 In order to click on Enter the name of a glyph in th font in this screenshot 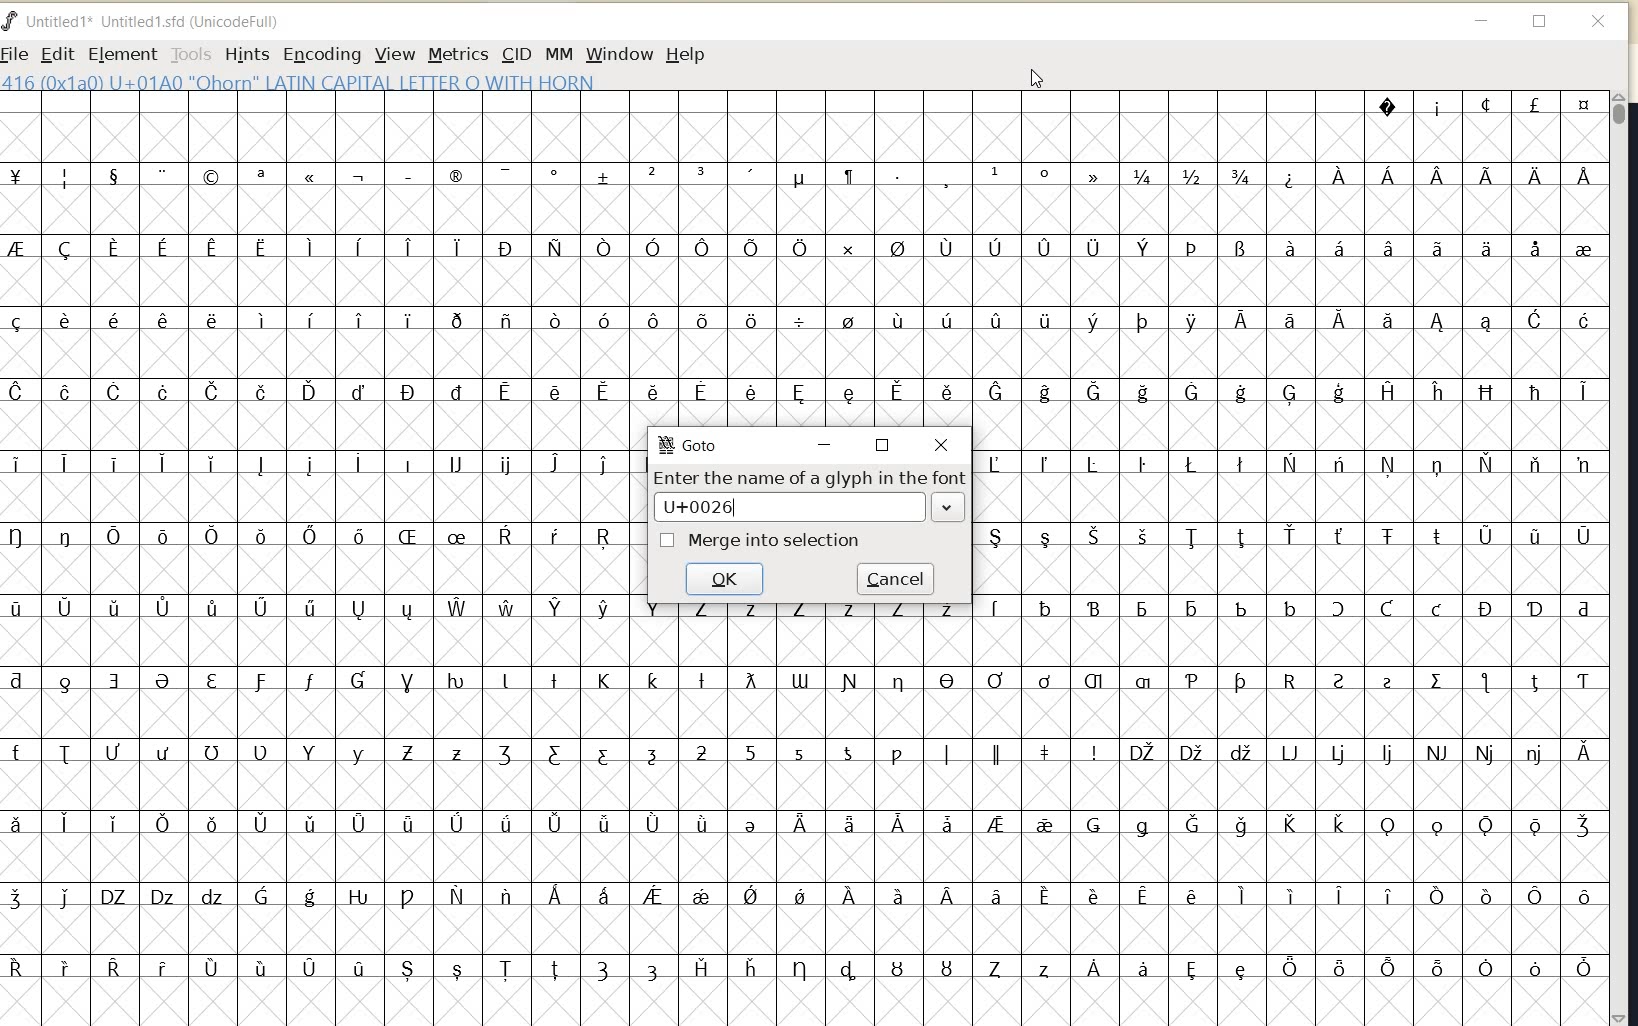, I will do `click(807, 478)`.